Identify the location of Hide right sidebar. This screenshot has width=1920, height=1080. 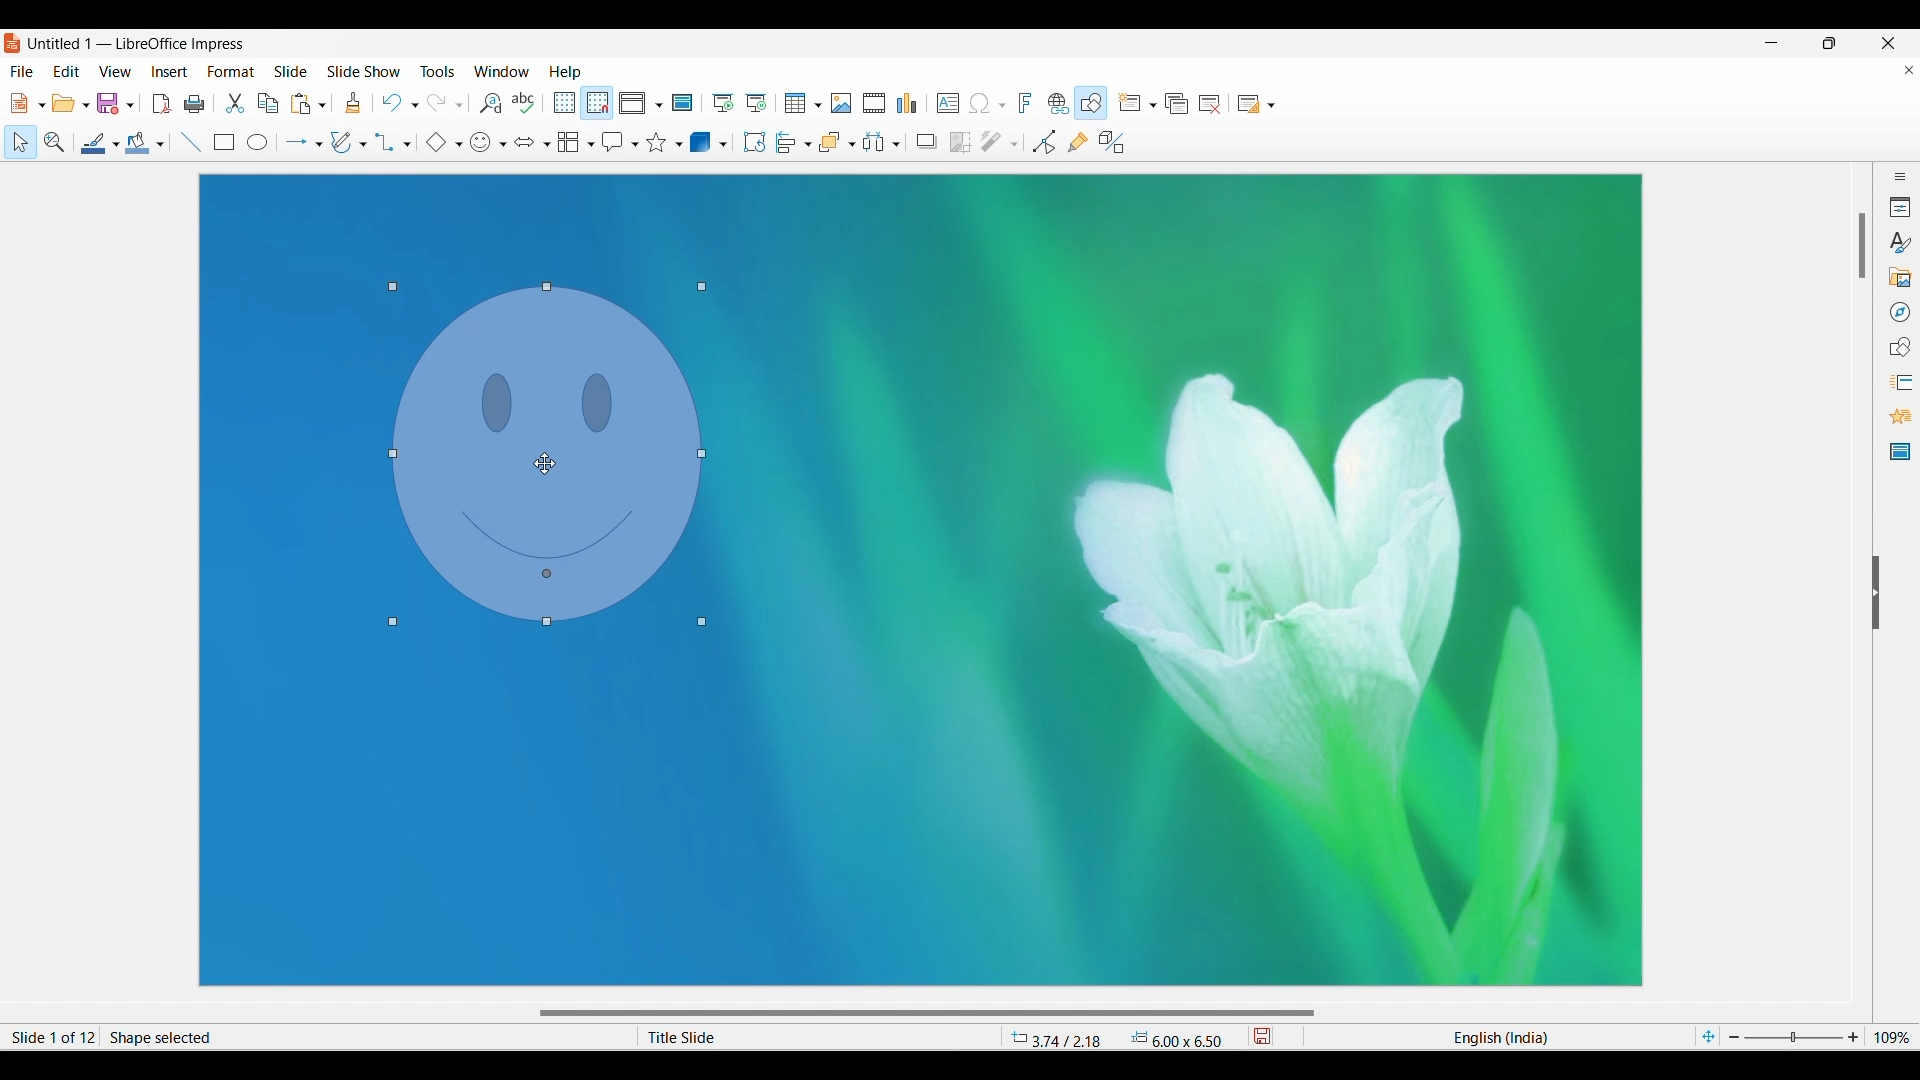
(1875, 593).